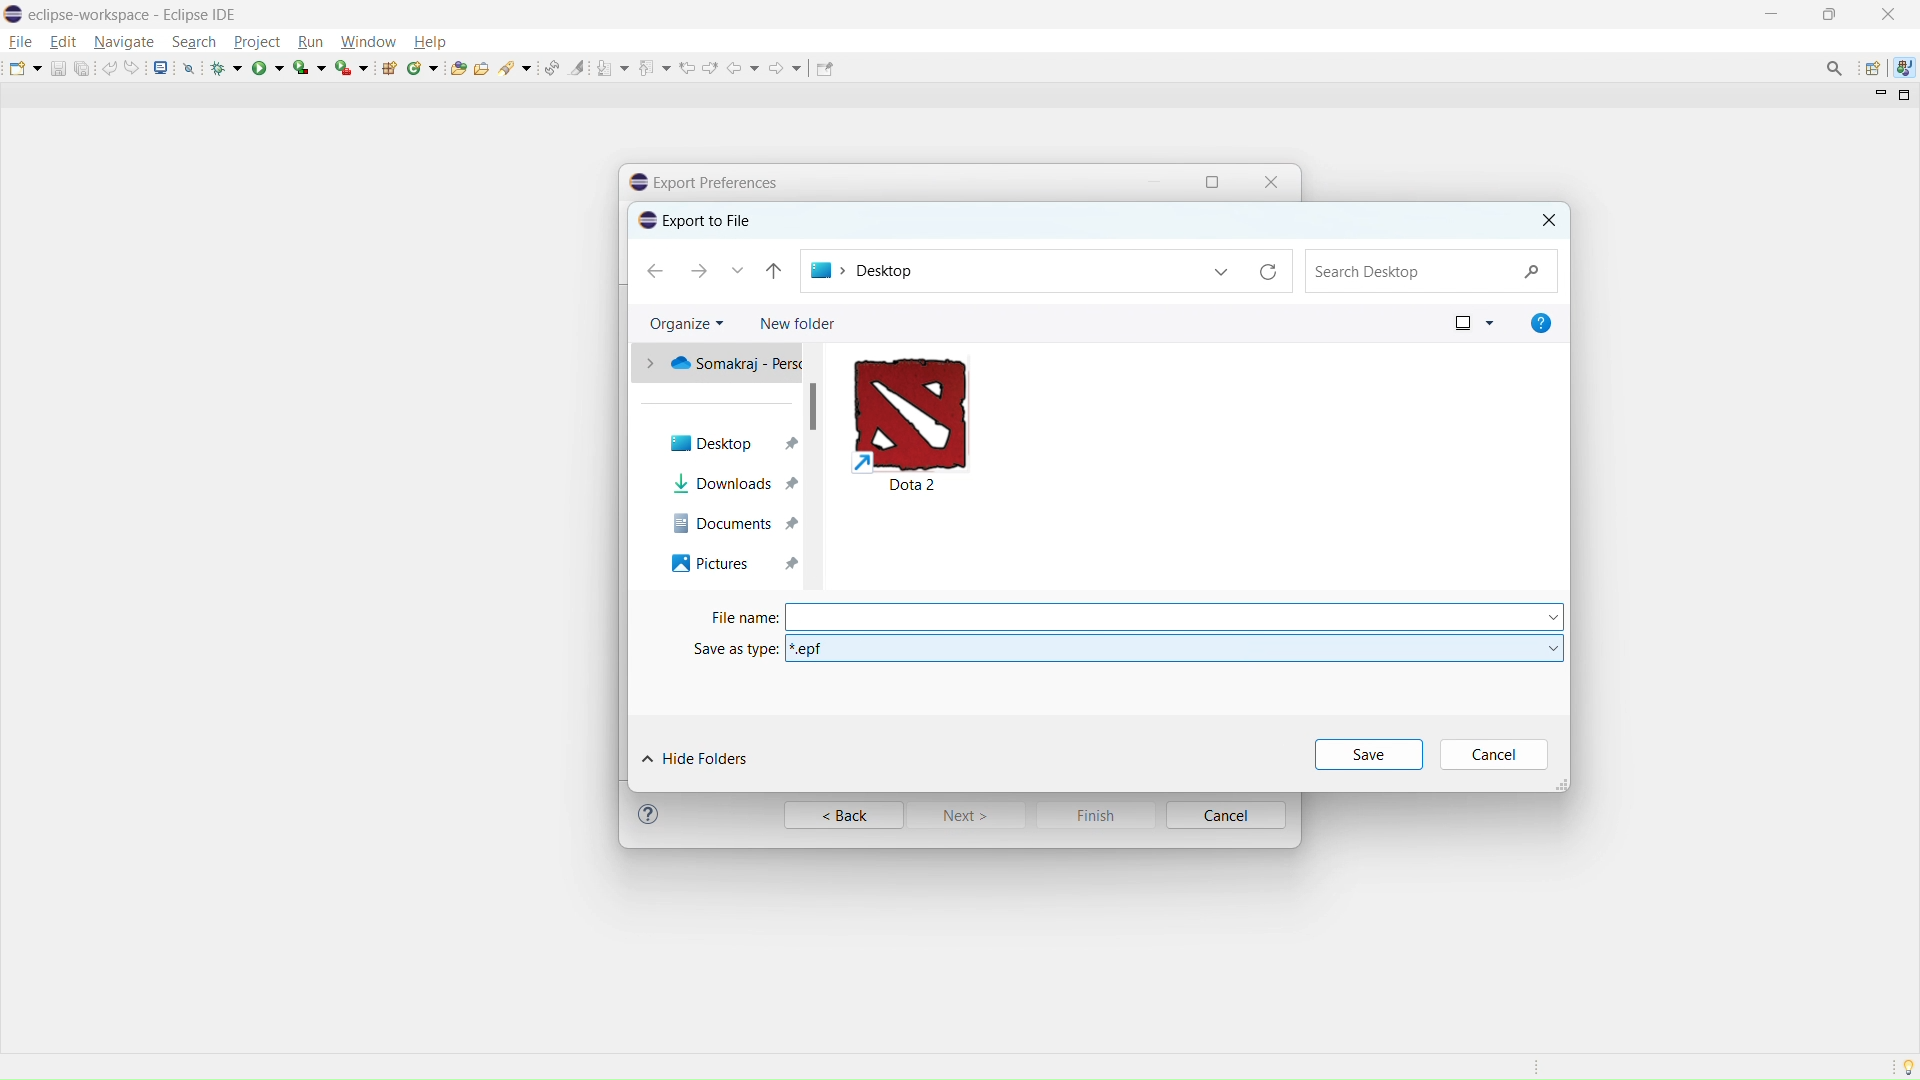 The height and width of the screenshot is (1080, 1920). Describe the element at coordinates (651, 816) in the screenshot. I see `Information` at that location.